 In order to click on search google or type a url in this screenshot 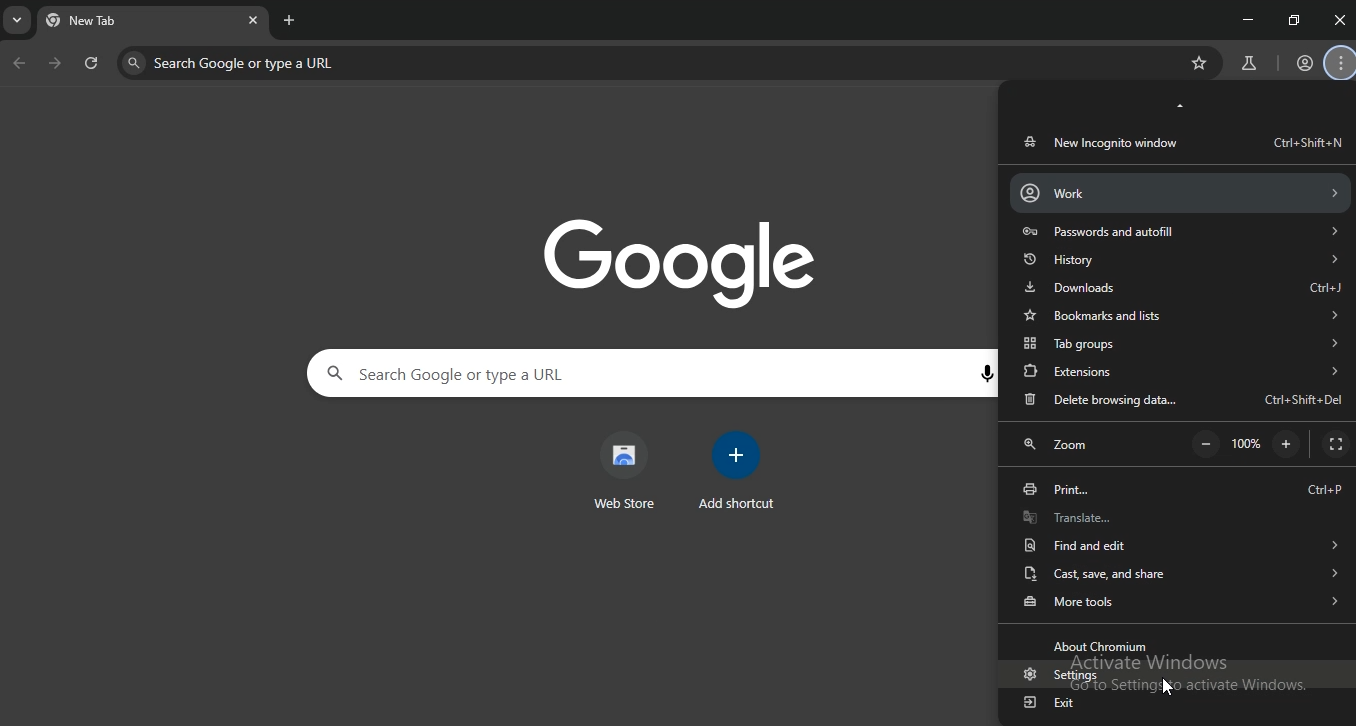, I will do `click(352, 62)`.